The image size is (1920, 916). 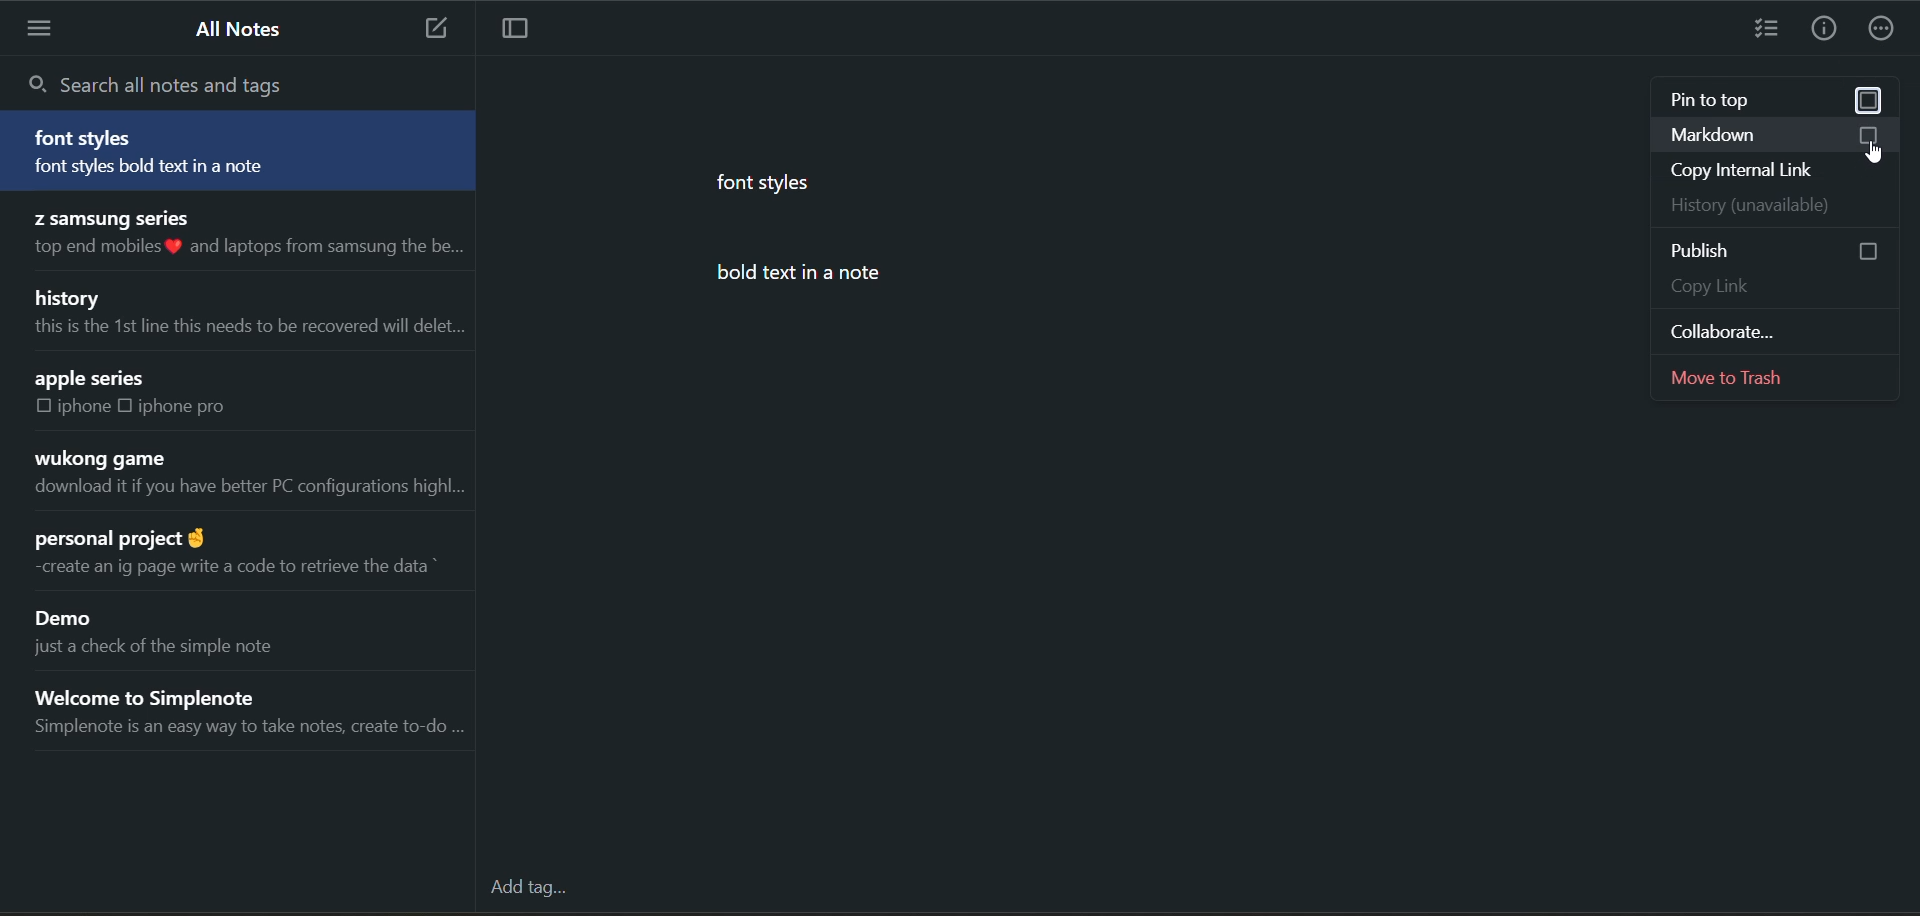 I want to click on history, so click(x=1769, y=204).